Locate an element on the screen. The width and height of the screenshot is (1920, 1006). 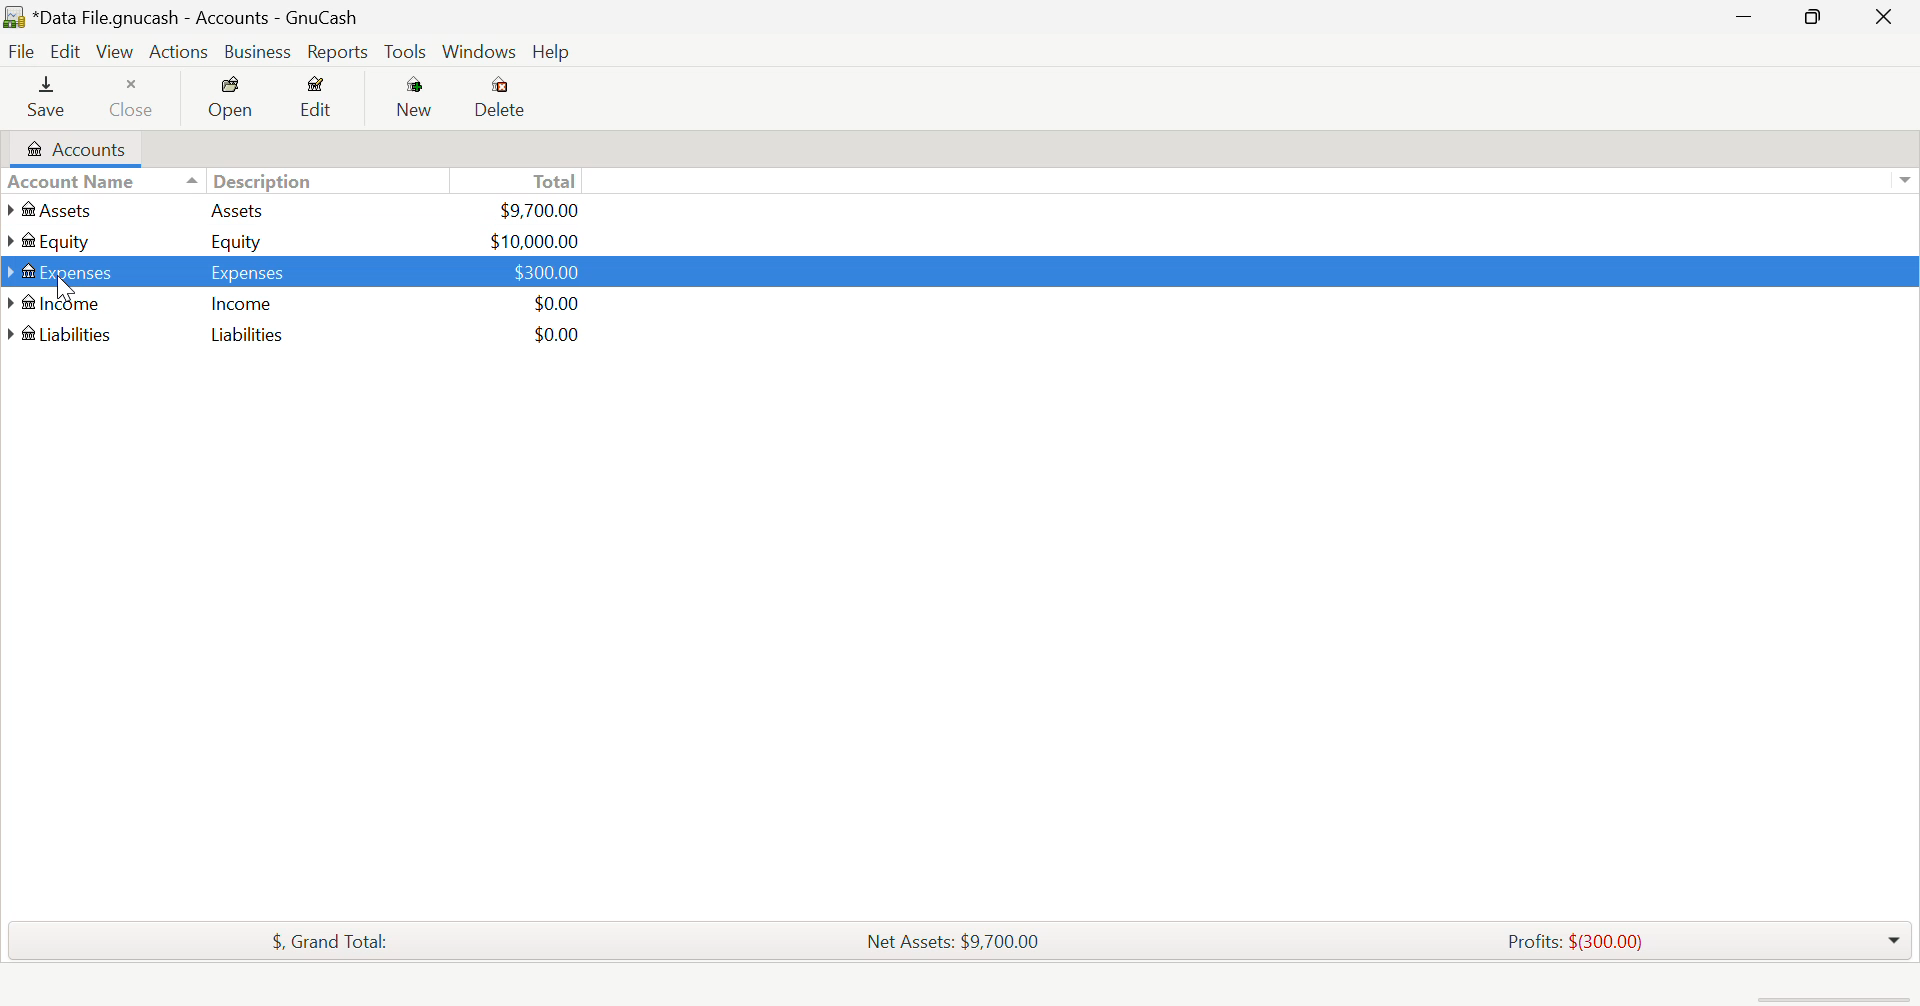
Edit is located at coordinates (323, 99).